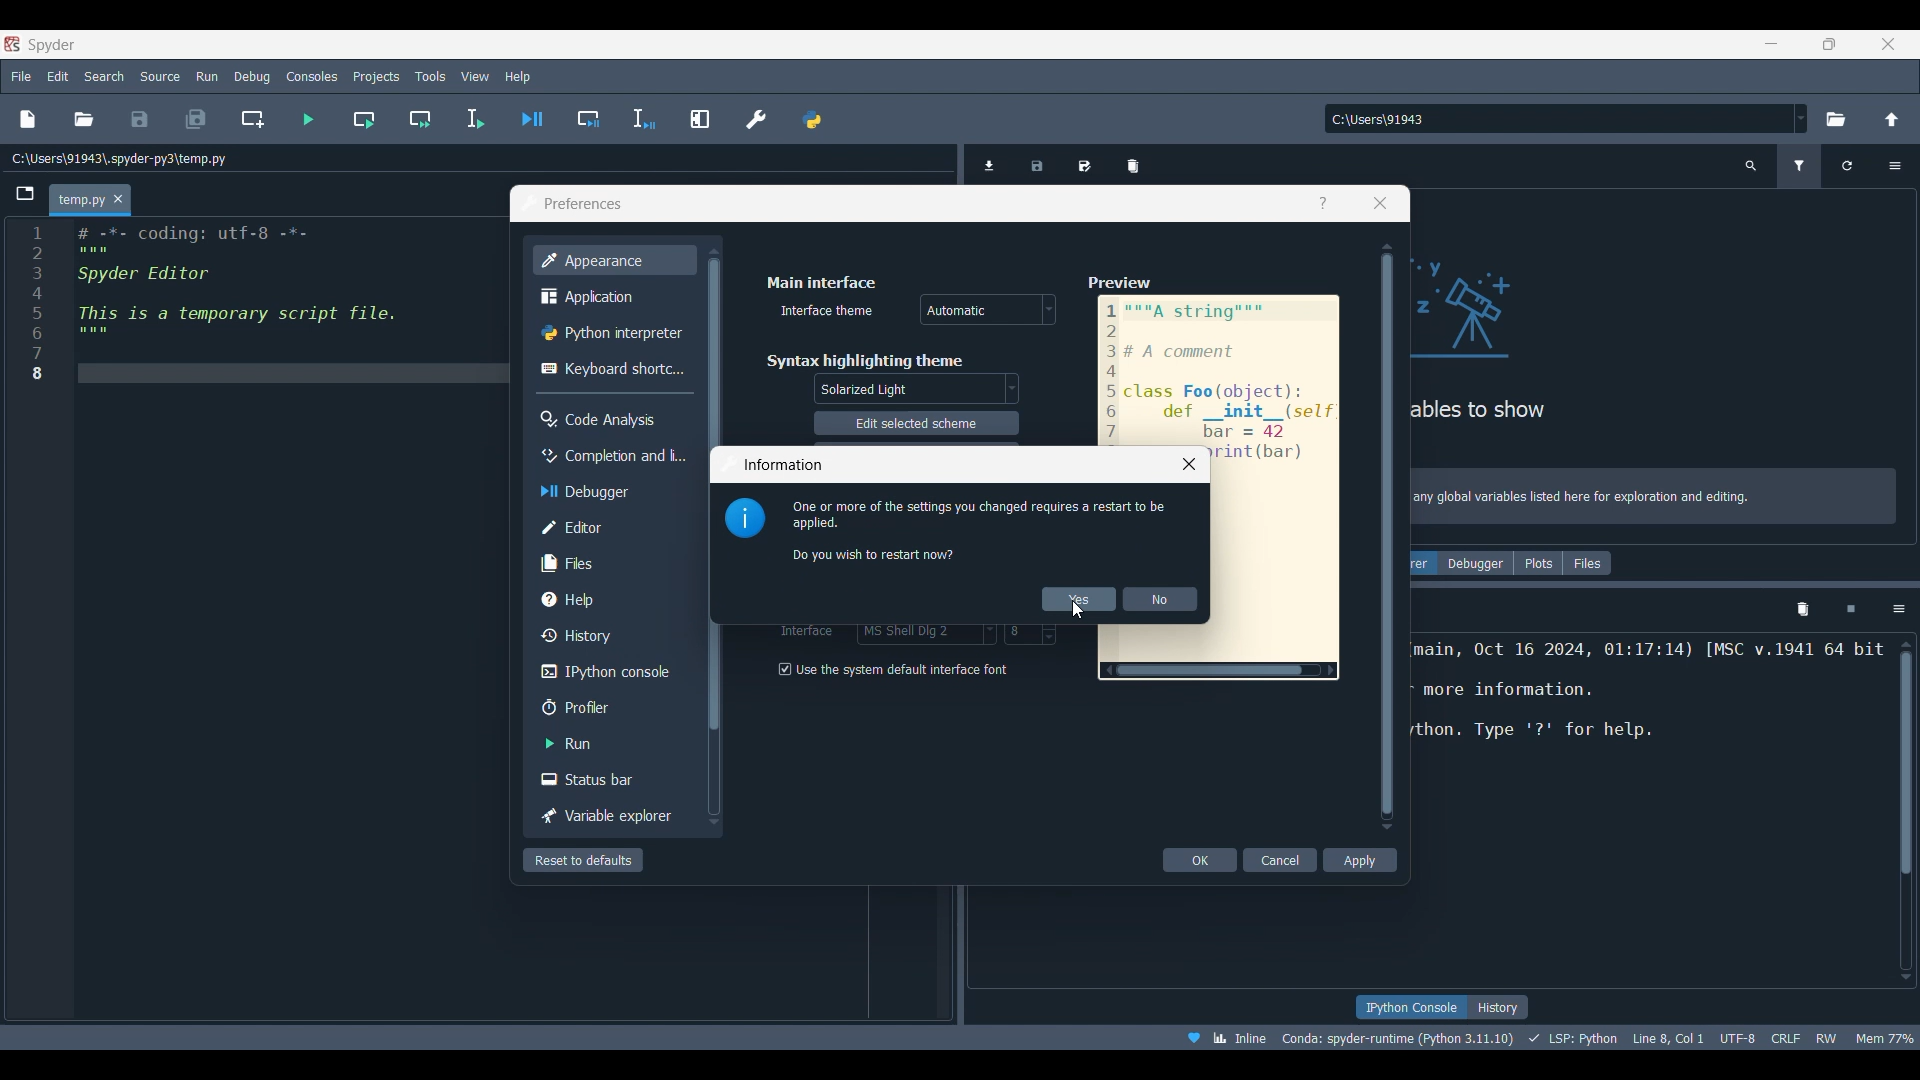  What do you see at coordinates (119, 199) in the screenshot?
I see `Close` at bounding box center [119, 199].